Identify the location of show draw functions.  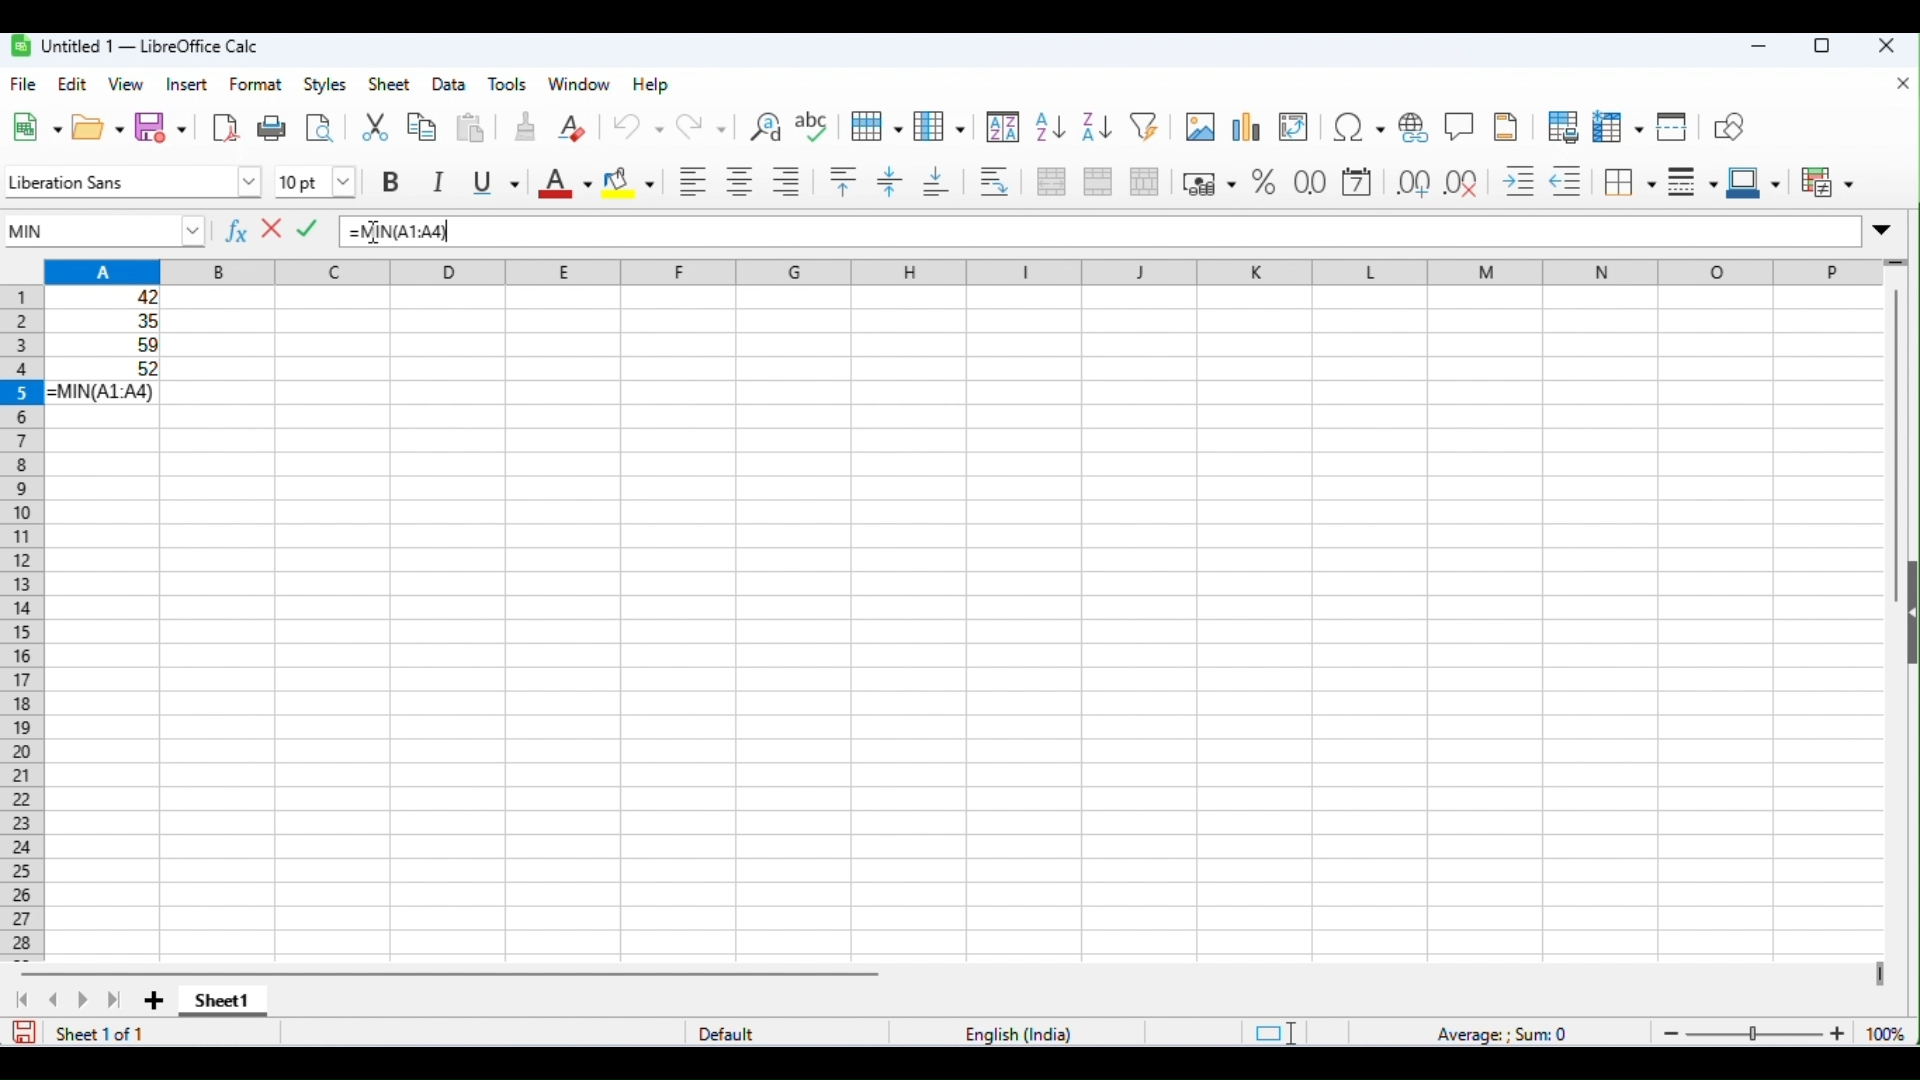
(1729, 128).